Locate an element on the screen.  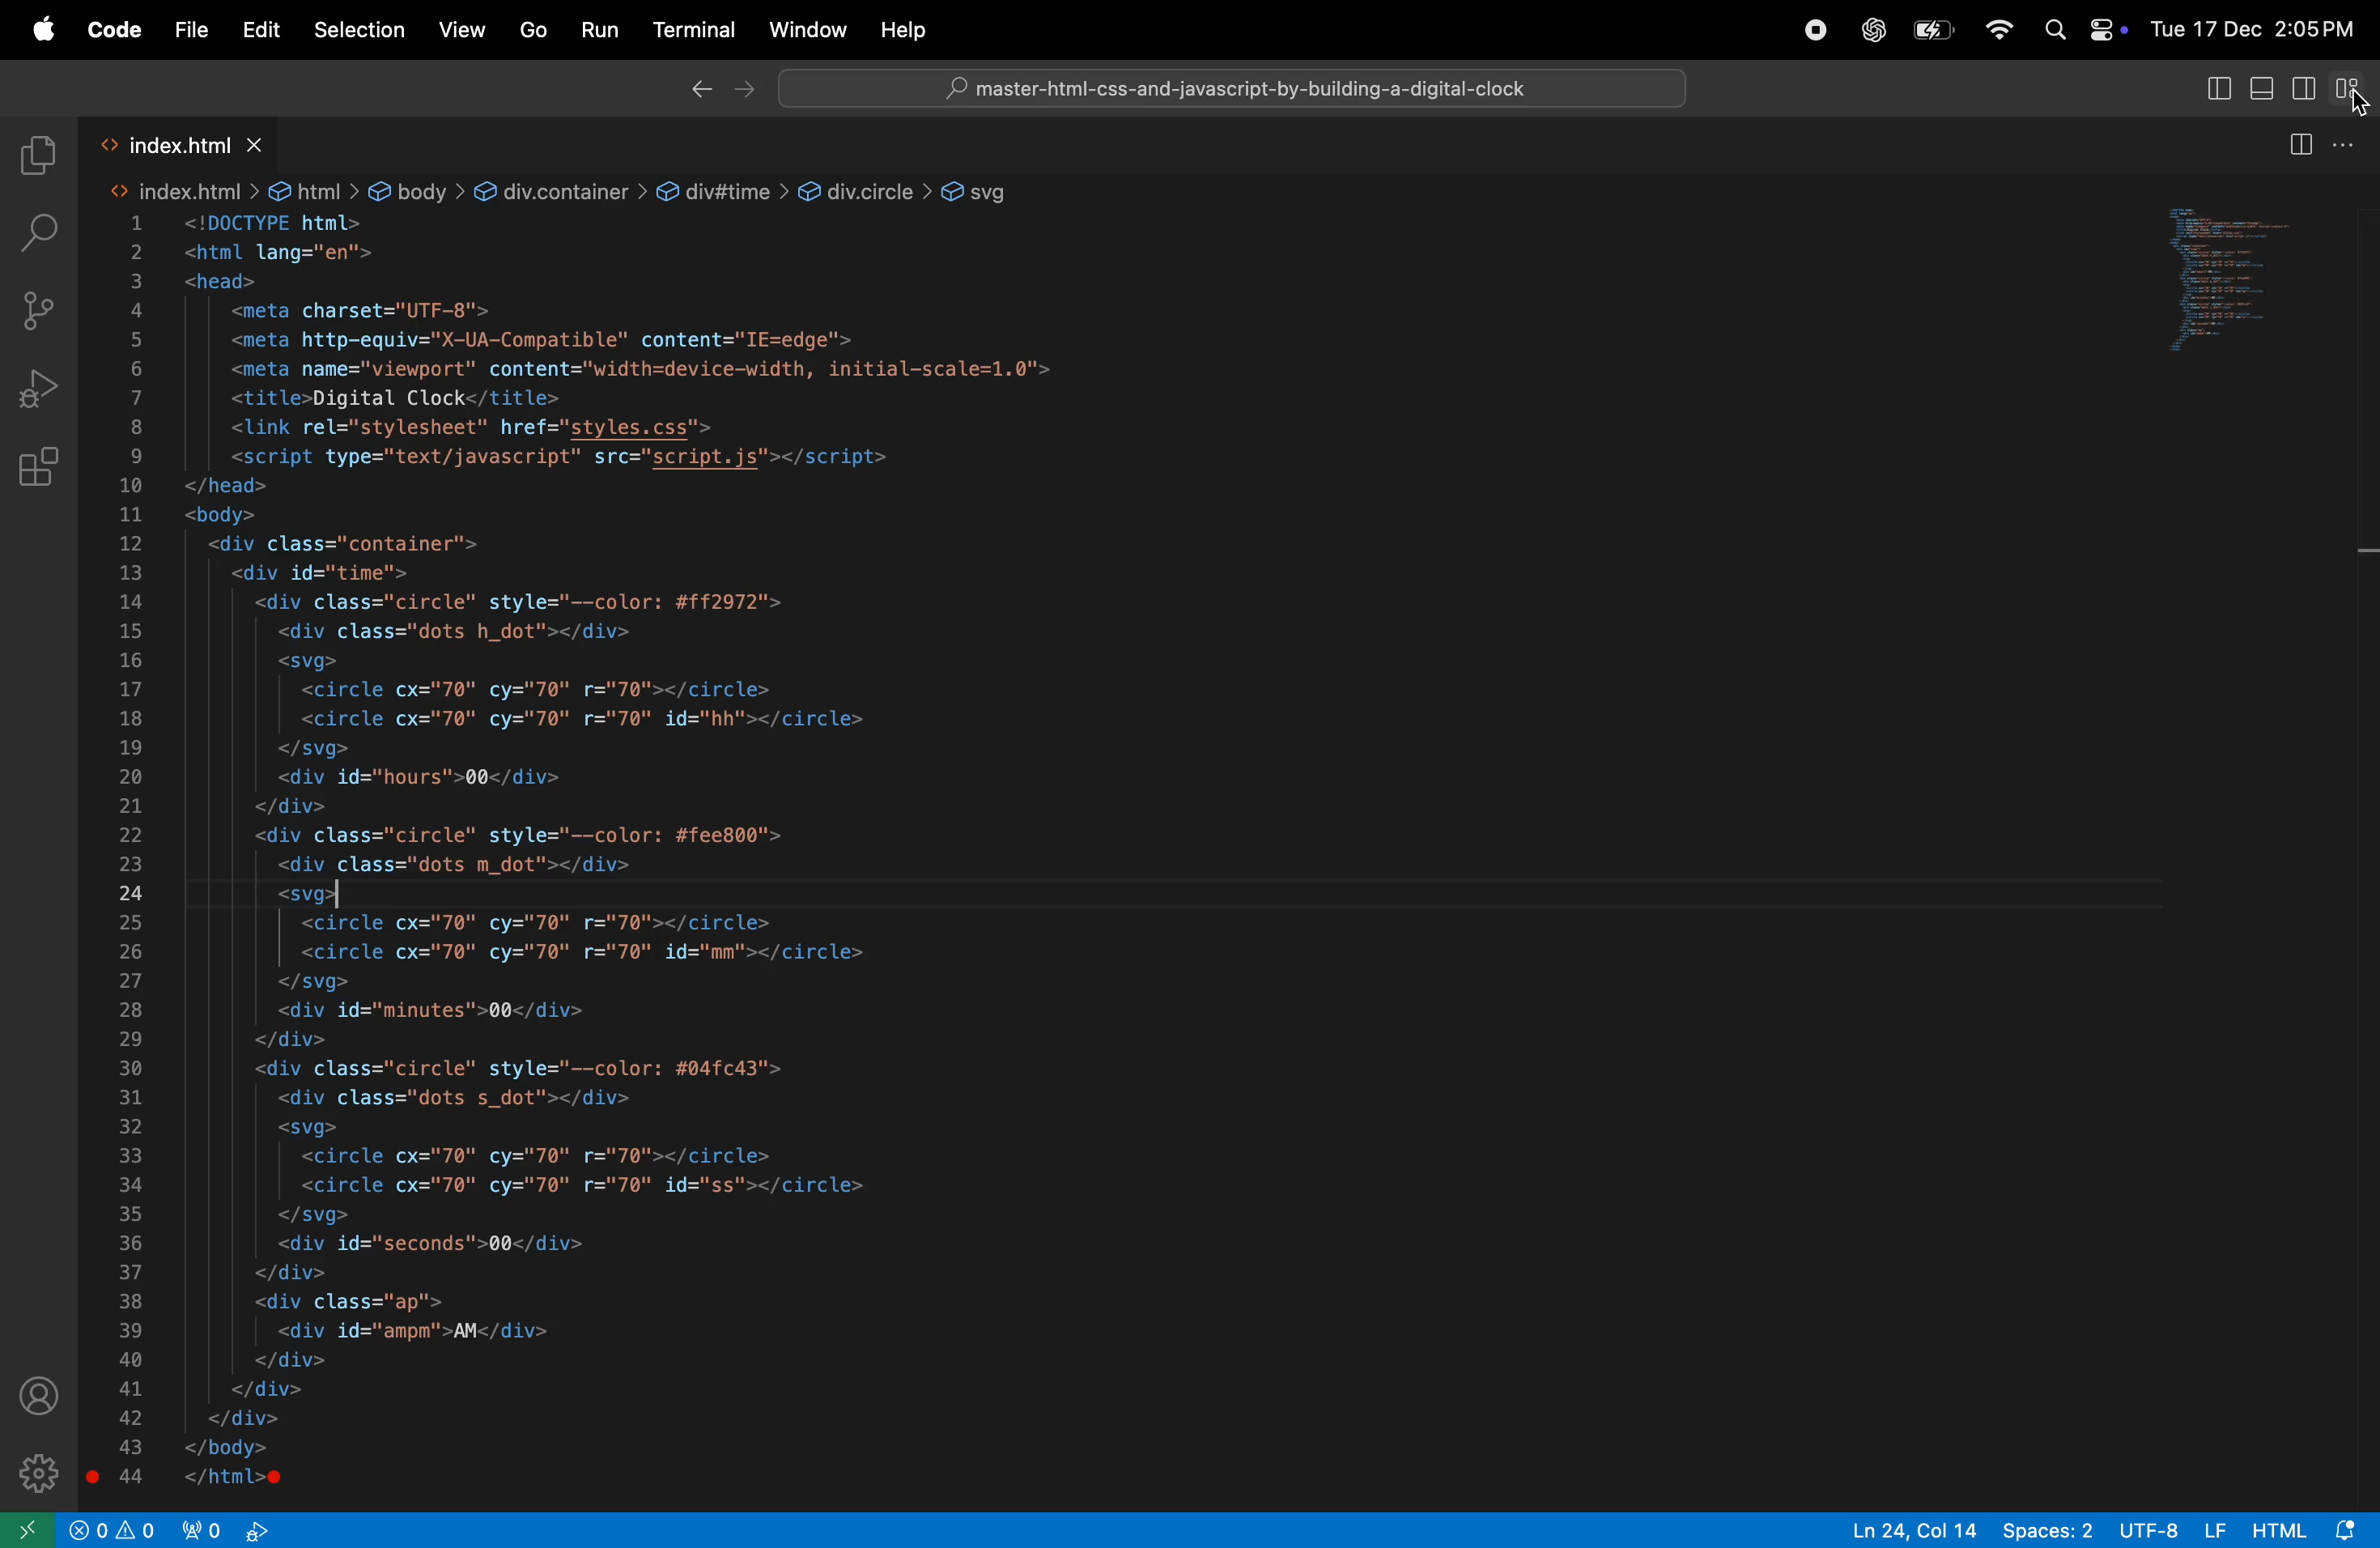
<!DOCTYPE html><html lang="en"><head><meta charset="UTF-8"><meta http-equiv="X-UA-Compatible" content="IE=edge'><meta name="viewport" content="width=device-width, initial-scale=1.0"><title>Digital Clock</title><link rel="stylesheet" href="styles.css"><script type="text/javascript" src="script.js"></script></head><body><div class="container"><div id="time"><div class="circle" style="--color: #ff2972"><div class="dots h_dot"></div><svg><circle cx="70" cy="70" r="70"></circle><circle cx="70" cy="70" r="70" id="hh"></circle></svg><div id="hours">00</div></div><div class="circle" style="--color: #fee800"><div class="dots m_dot"></div><svg3]<circle cx="70" cy="70" r="70"></circle><circle cx="70" cy="70" r="70" id="mm"></circle></svg><div id="minutes">00</div></div><div class="circle" style="--color: #04fc43"><div class="dots s_dot"></div><svg><circle cx="70" cy="70" r="70"></circle><circle cx="70" cy="70" r="70" id="ss"></circle></svg><div id="seconds">00</div></div><div class="ap"><div id="ampm">AM</div></div></div></div></body></html> is located at coordinates (625, 857).